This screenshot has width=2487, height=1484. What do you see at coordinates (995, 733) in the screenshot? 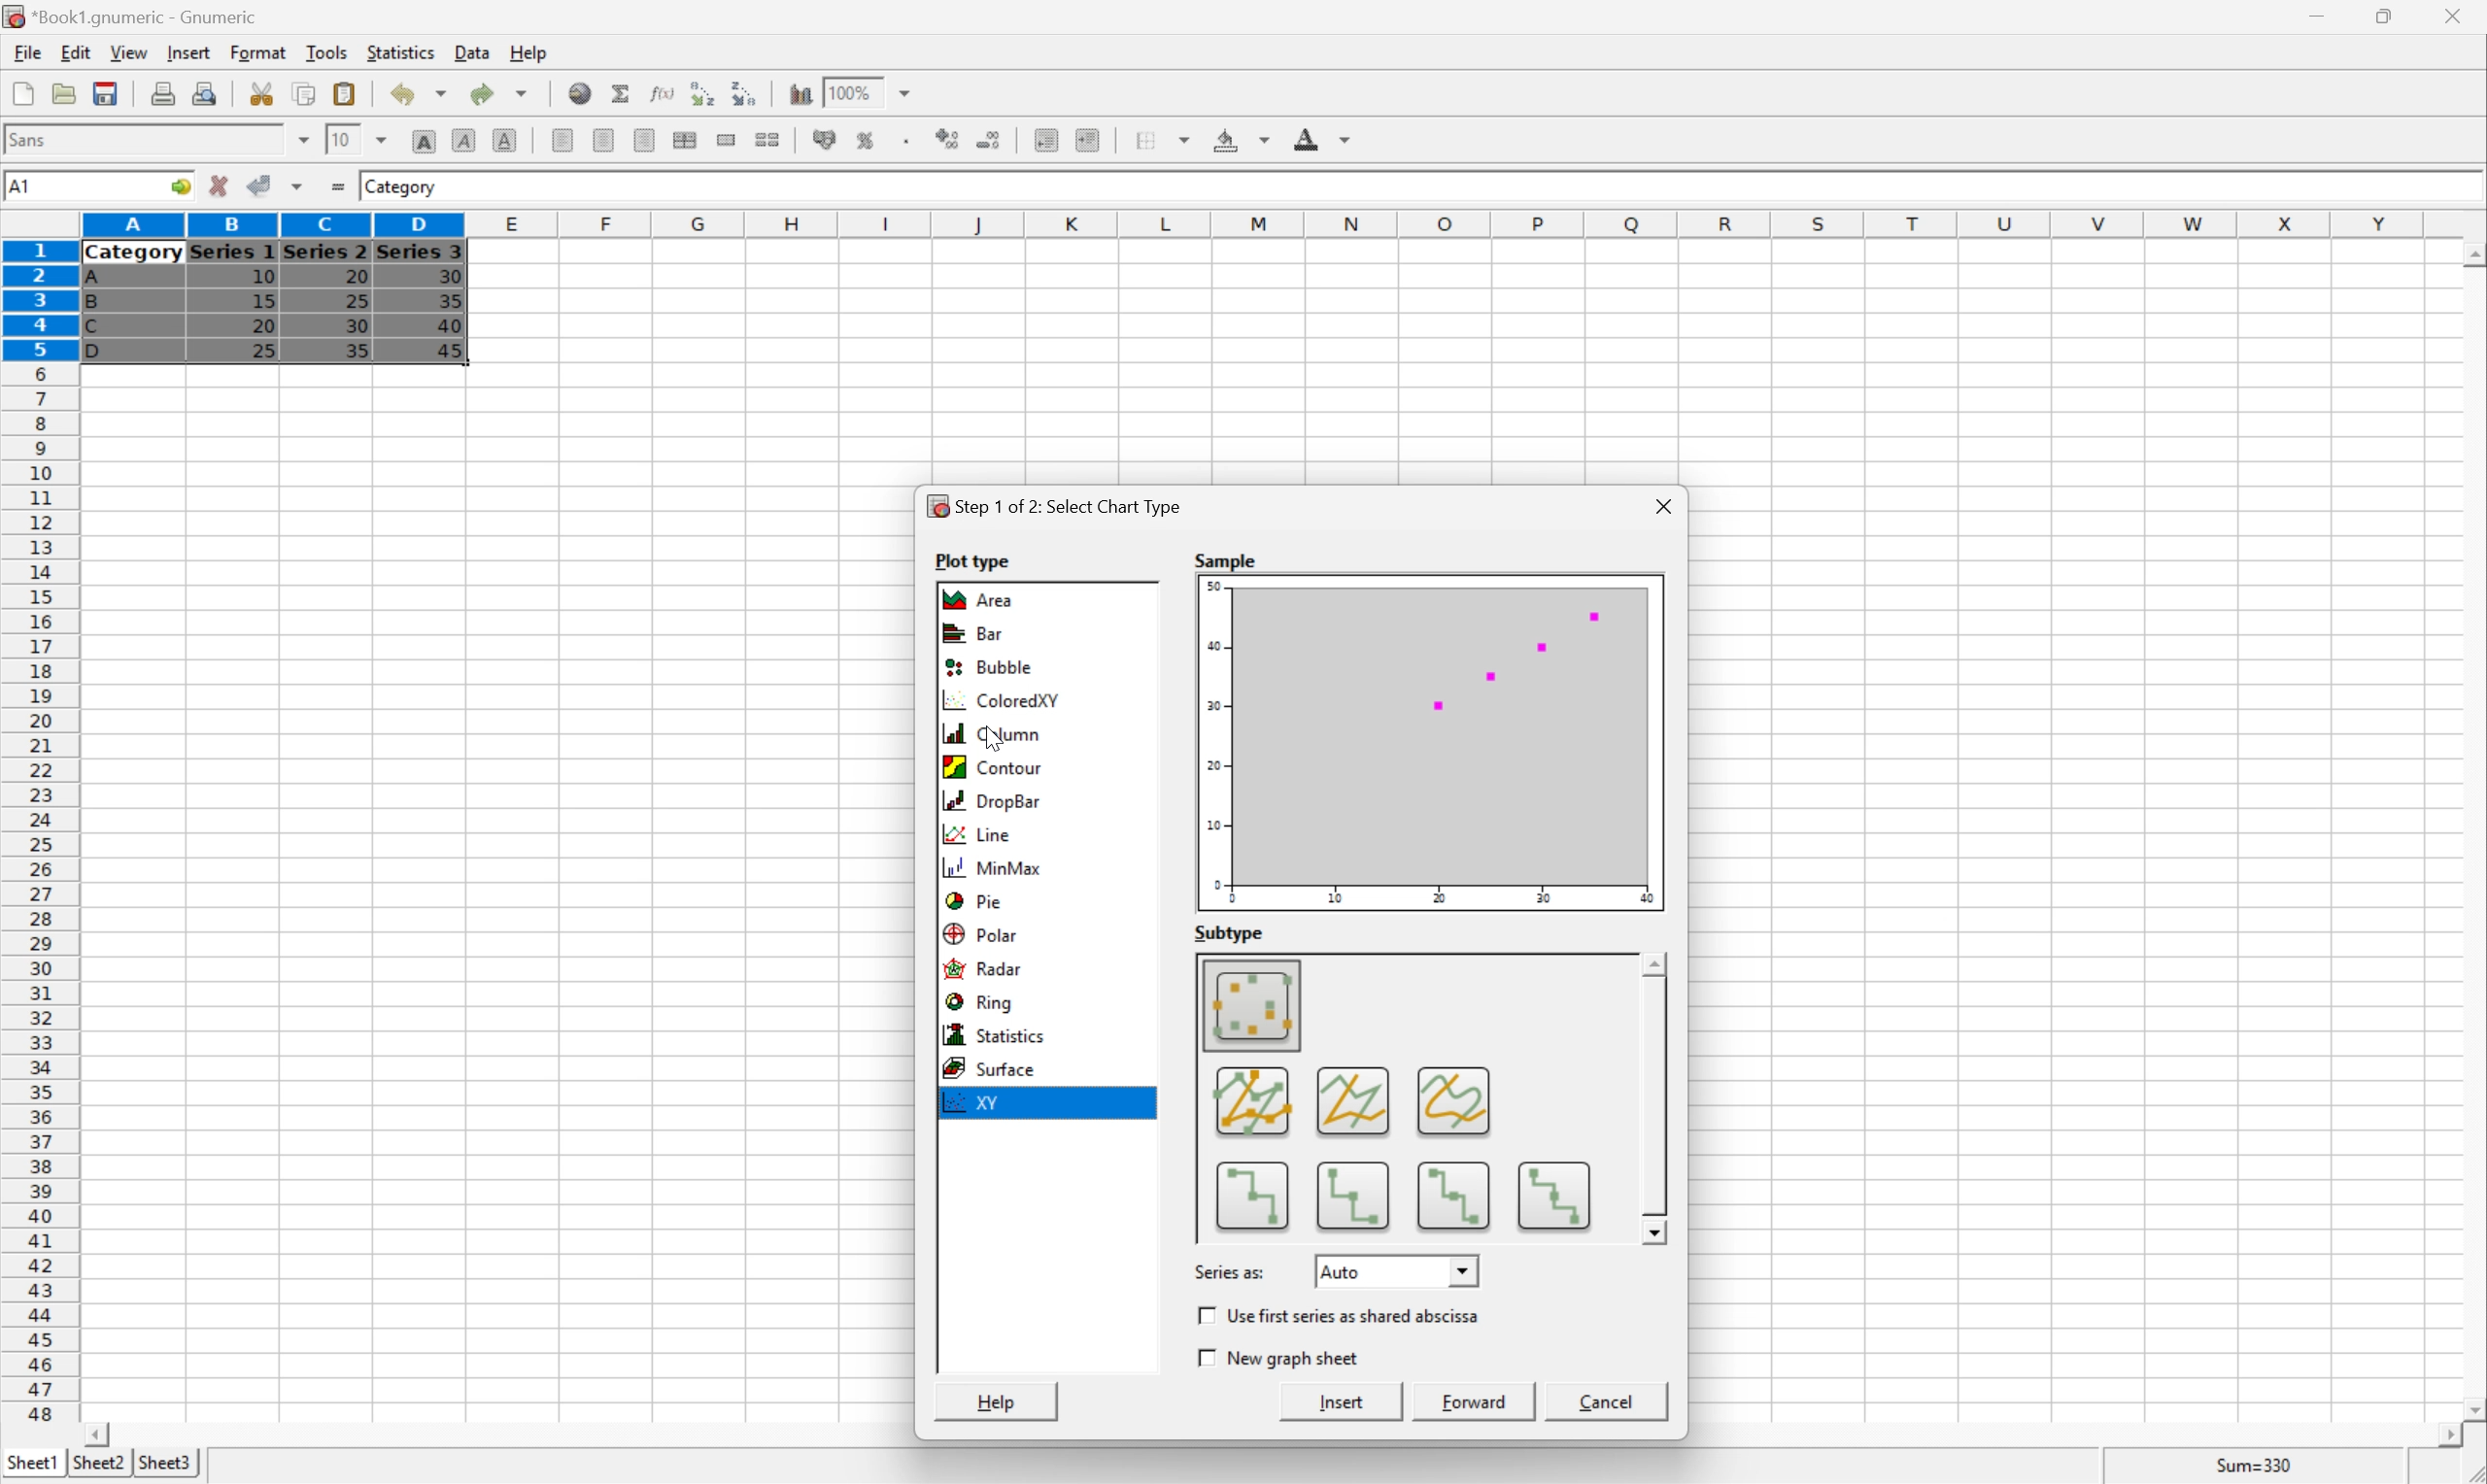
I see `Column` at bounding box center [995, 733].